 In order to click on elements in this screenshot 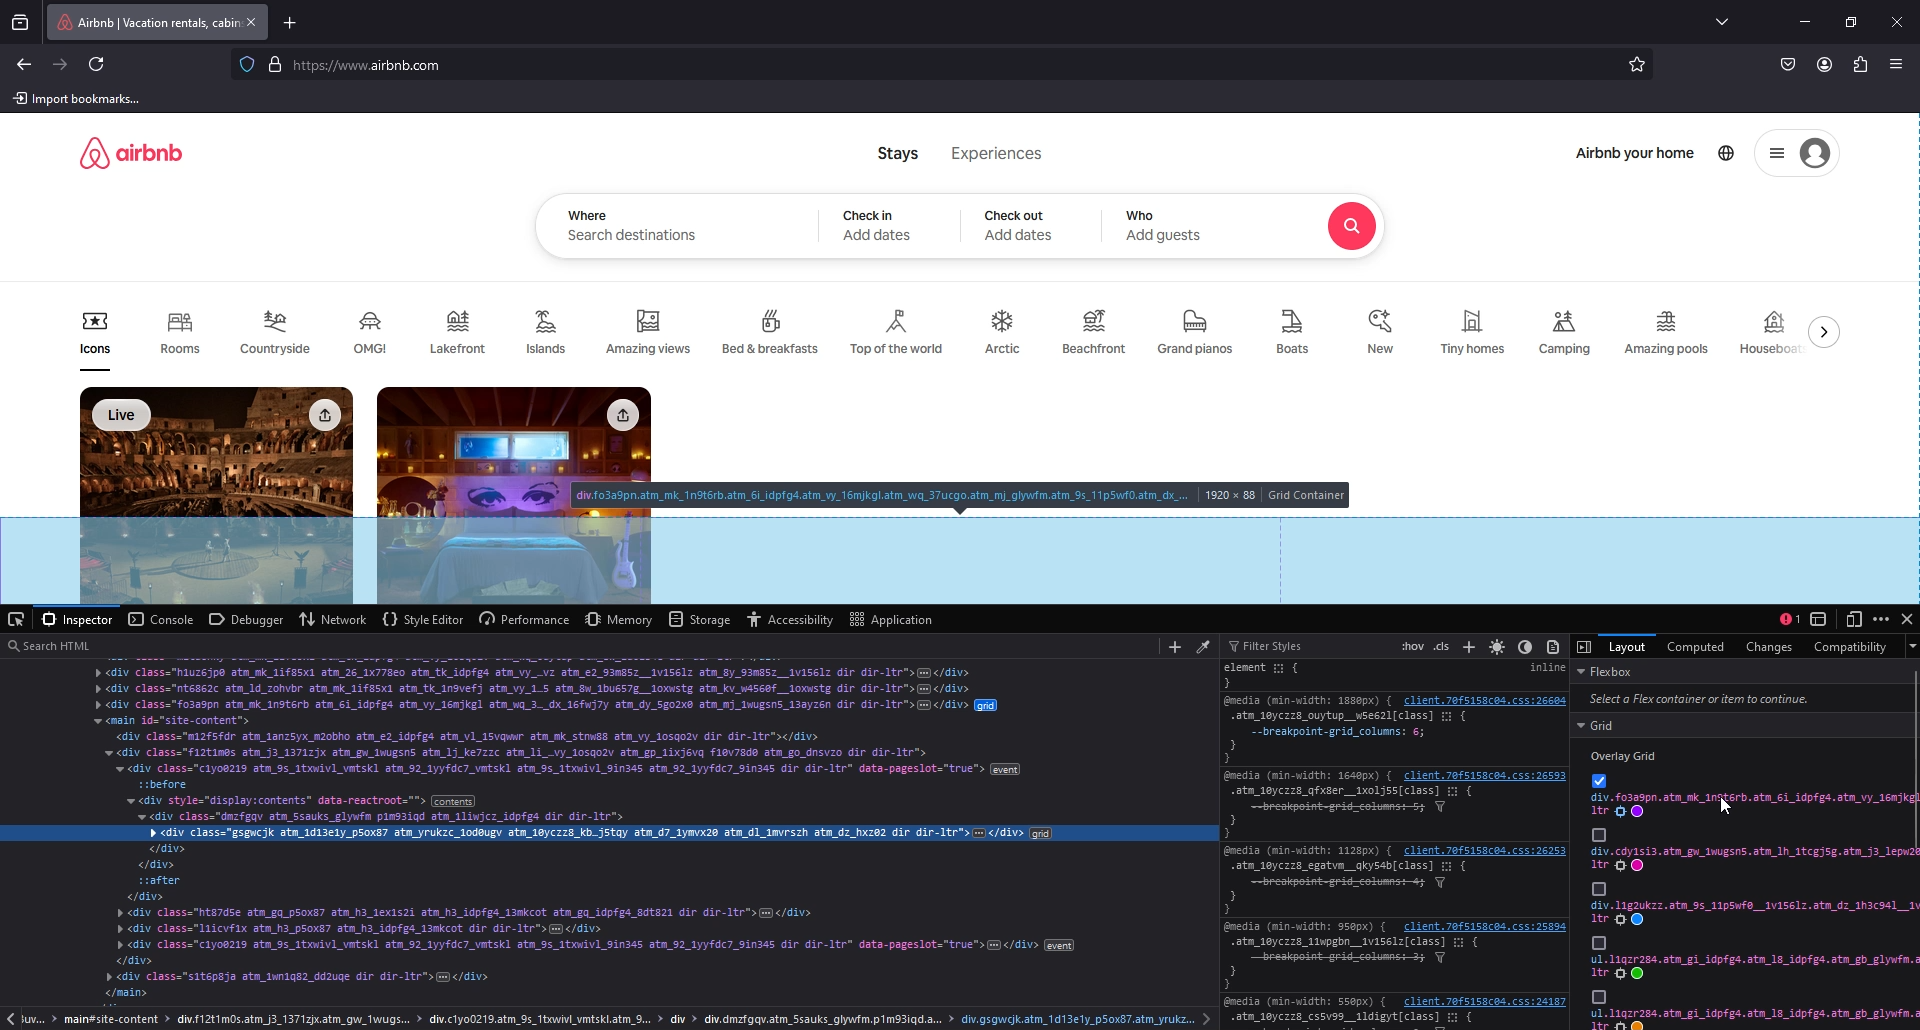, I will do `click(1350, 813)`.